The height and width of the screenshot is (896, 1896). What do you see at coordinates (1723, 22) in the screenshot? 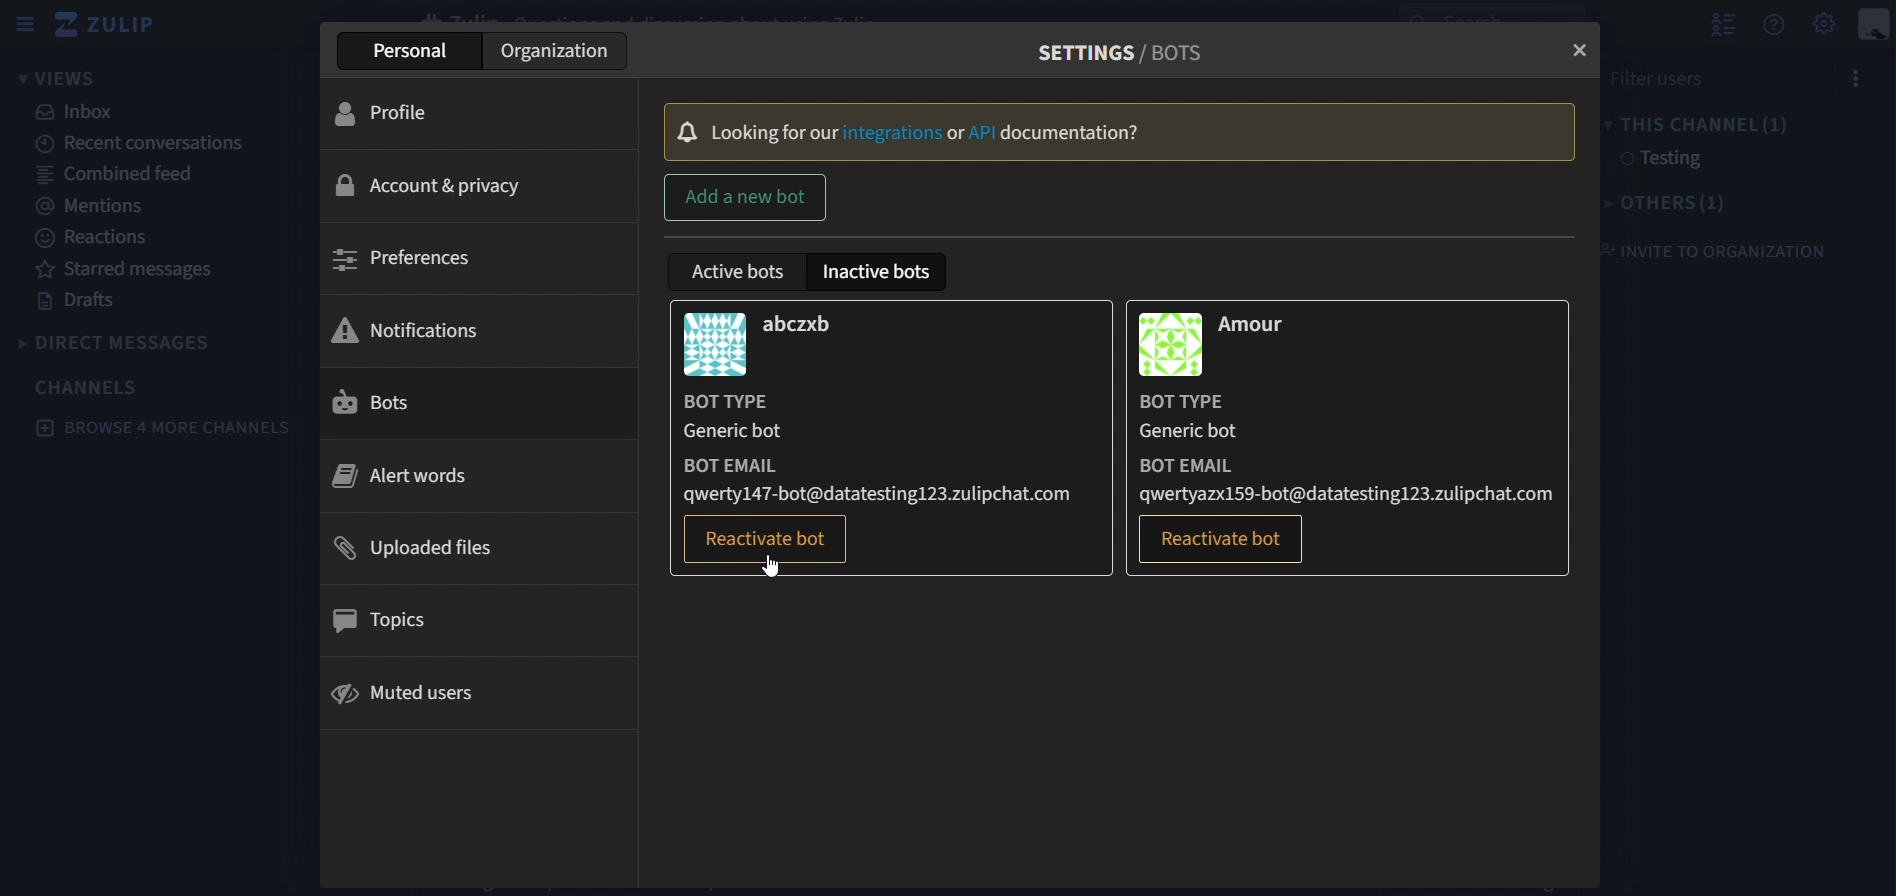
I see `hide user list` at bounding box center [1723, 22].